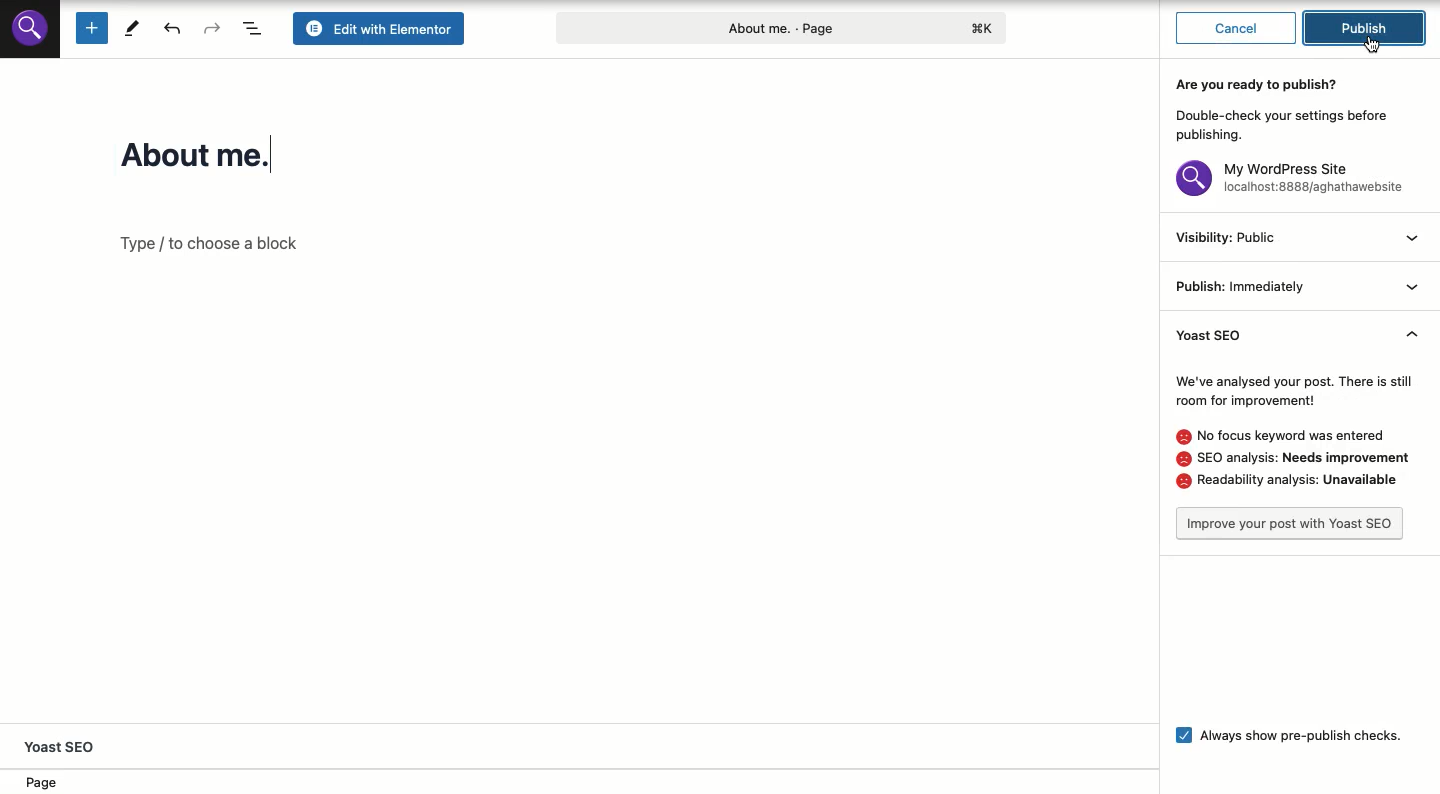 The width and height of the screenshot is (1440, 794). I want to click on Expand, so click(1414, 241).